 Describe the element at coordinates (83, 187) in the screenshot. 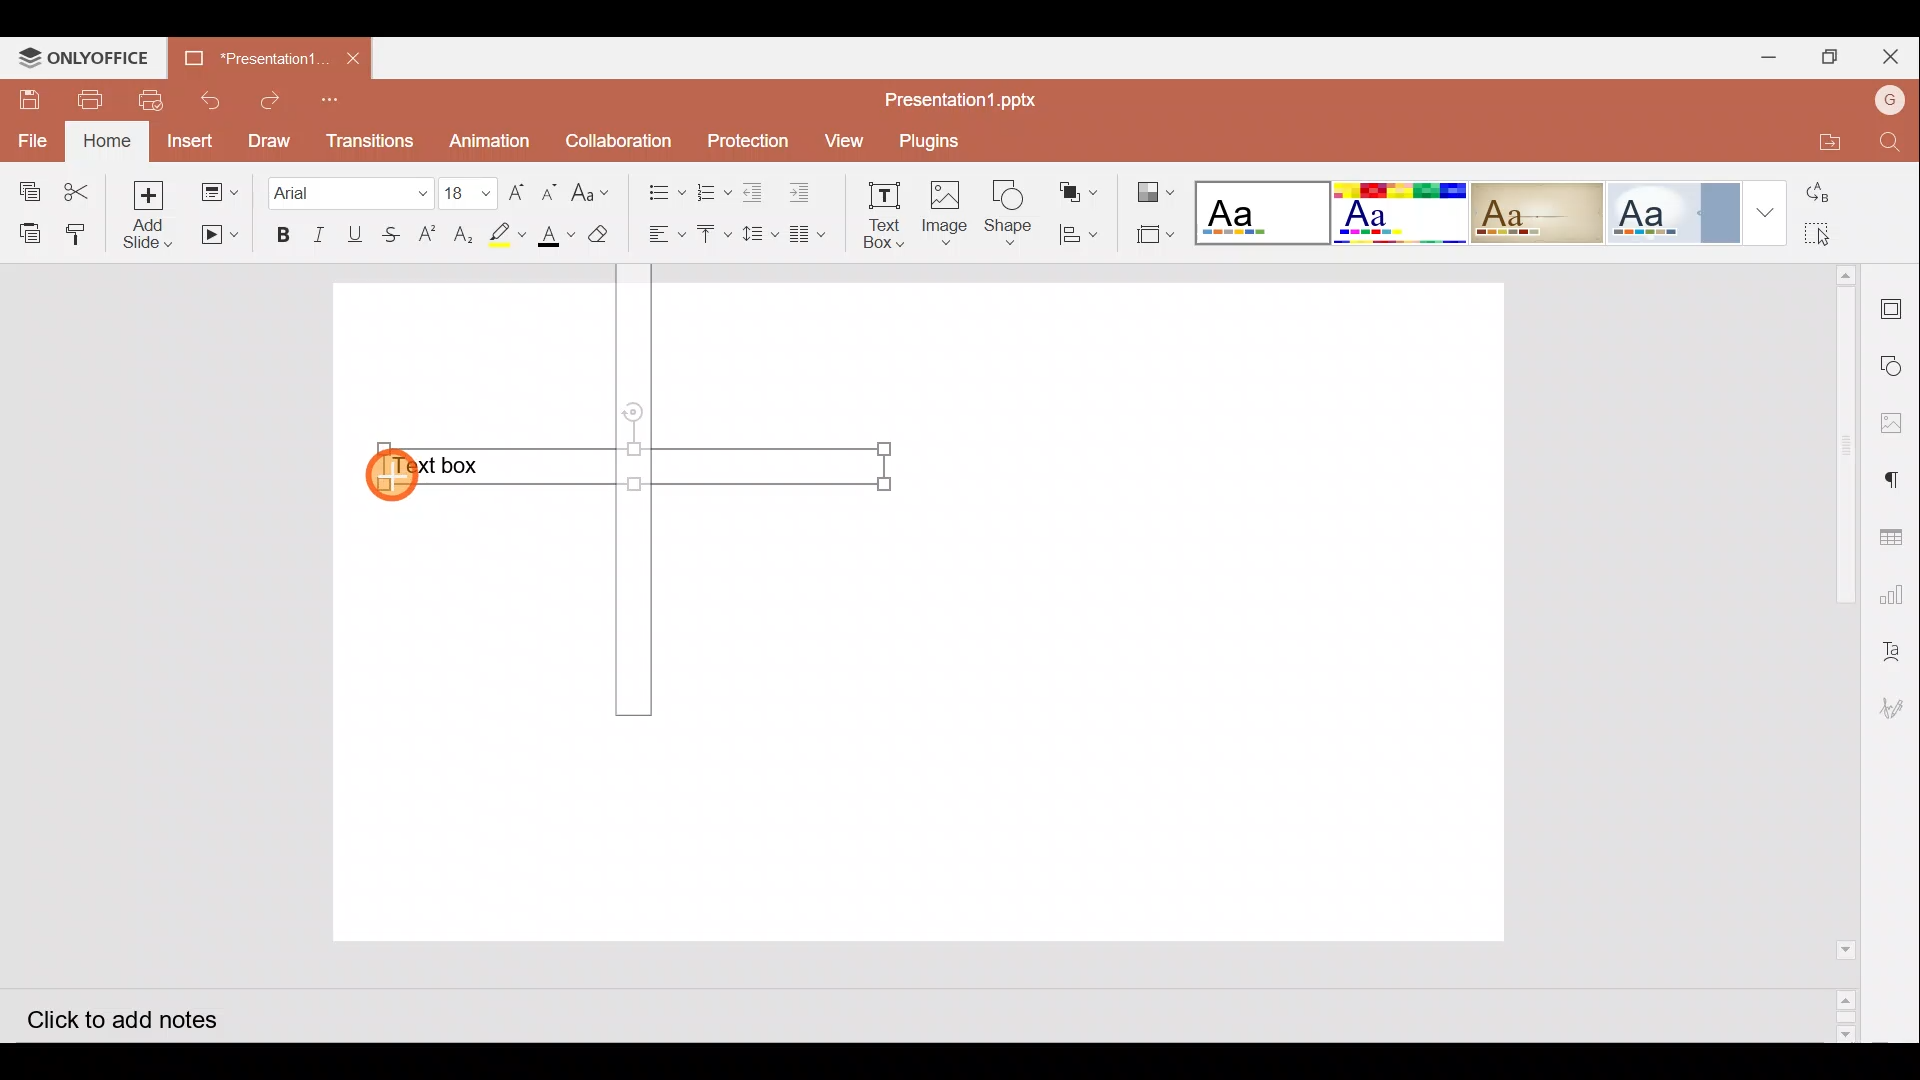

I see `Cut` at that location.